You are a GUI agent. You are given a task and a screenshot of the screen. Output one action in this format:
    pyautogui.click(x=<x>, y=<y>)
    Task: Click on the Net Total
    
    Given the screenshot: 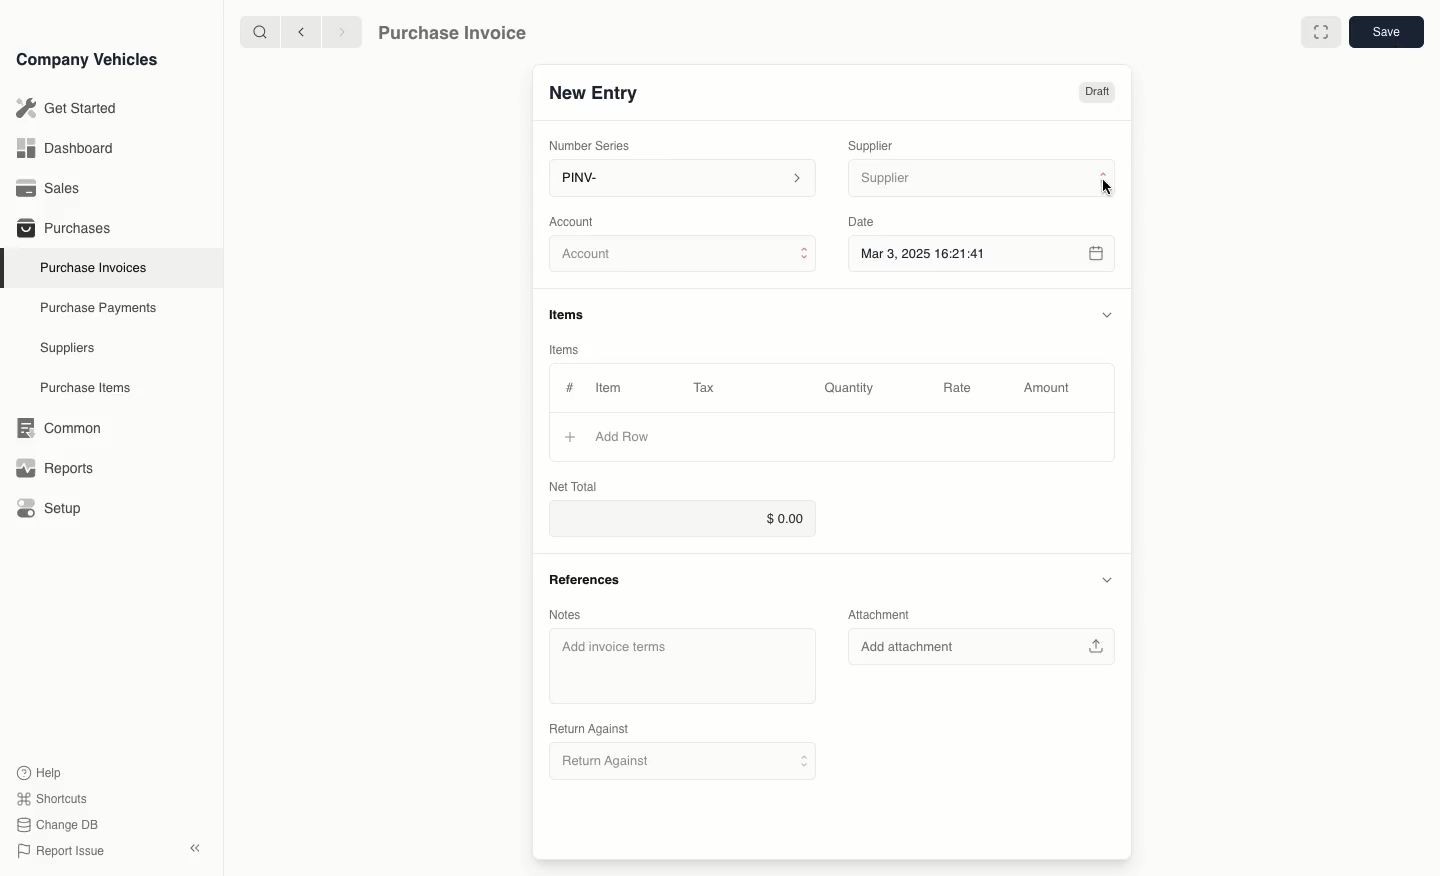 What is the action you would take?
    pyautogui.click(x=573, y=488)
    